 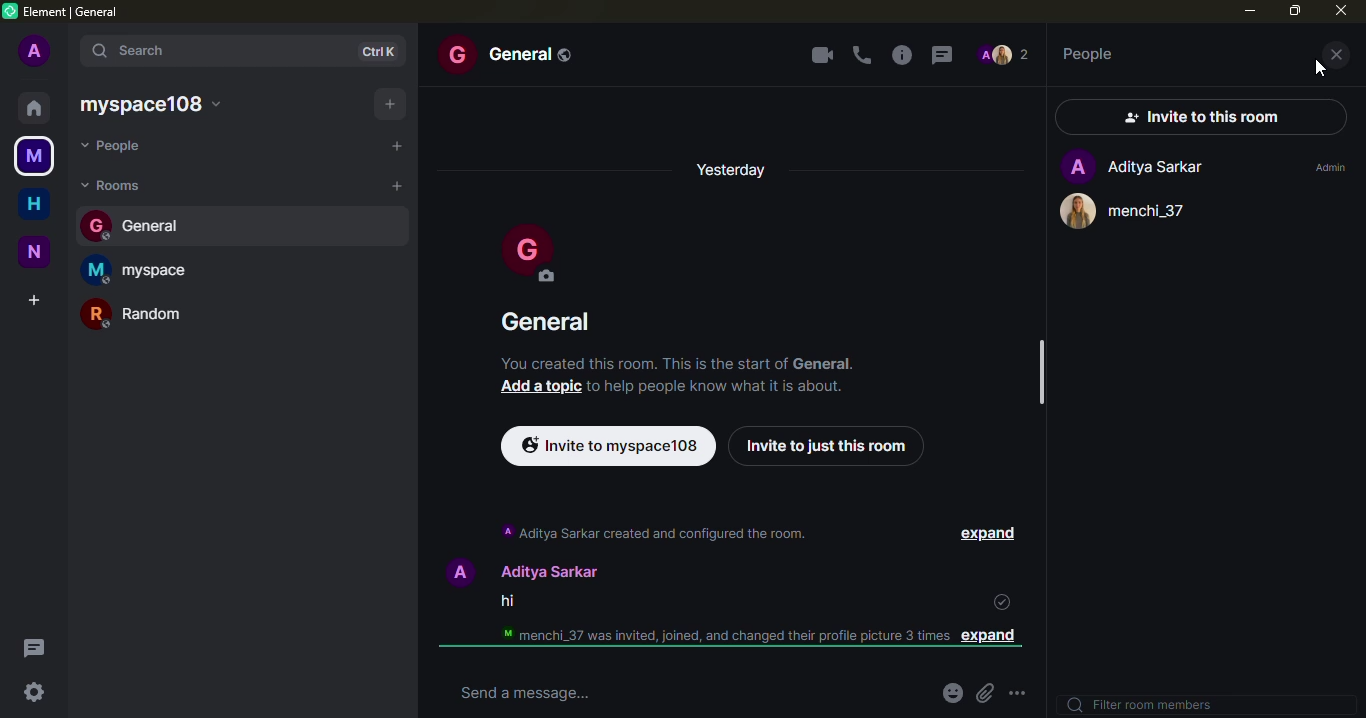 I want to click on yesterday, so click(x=741, y=166).